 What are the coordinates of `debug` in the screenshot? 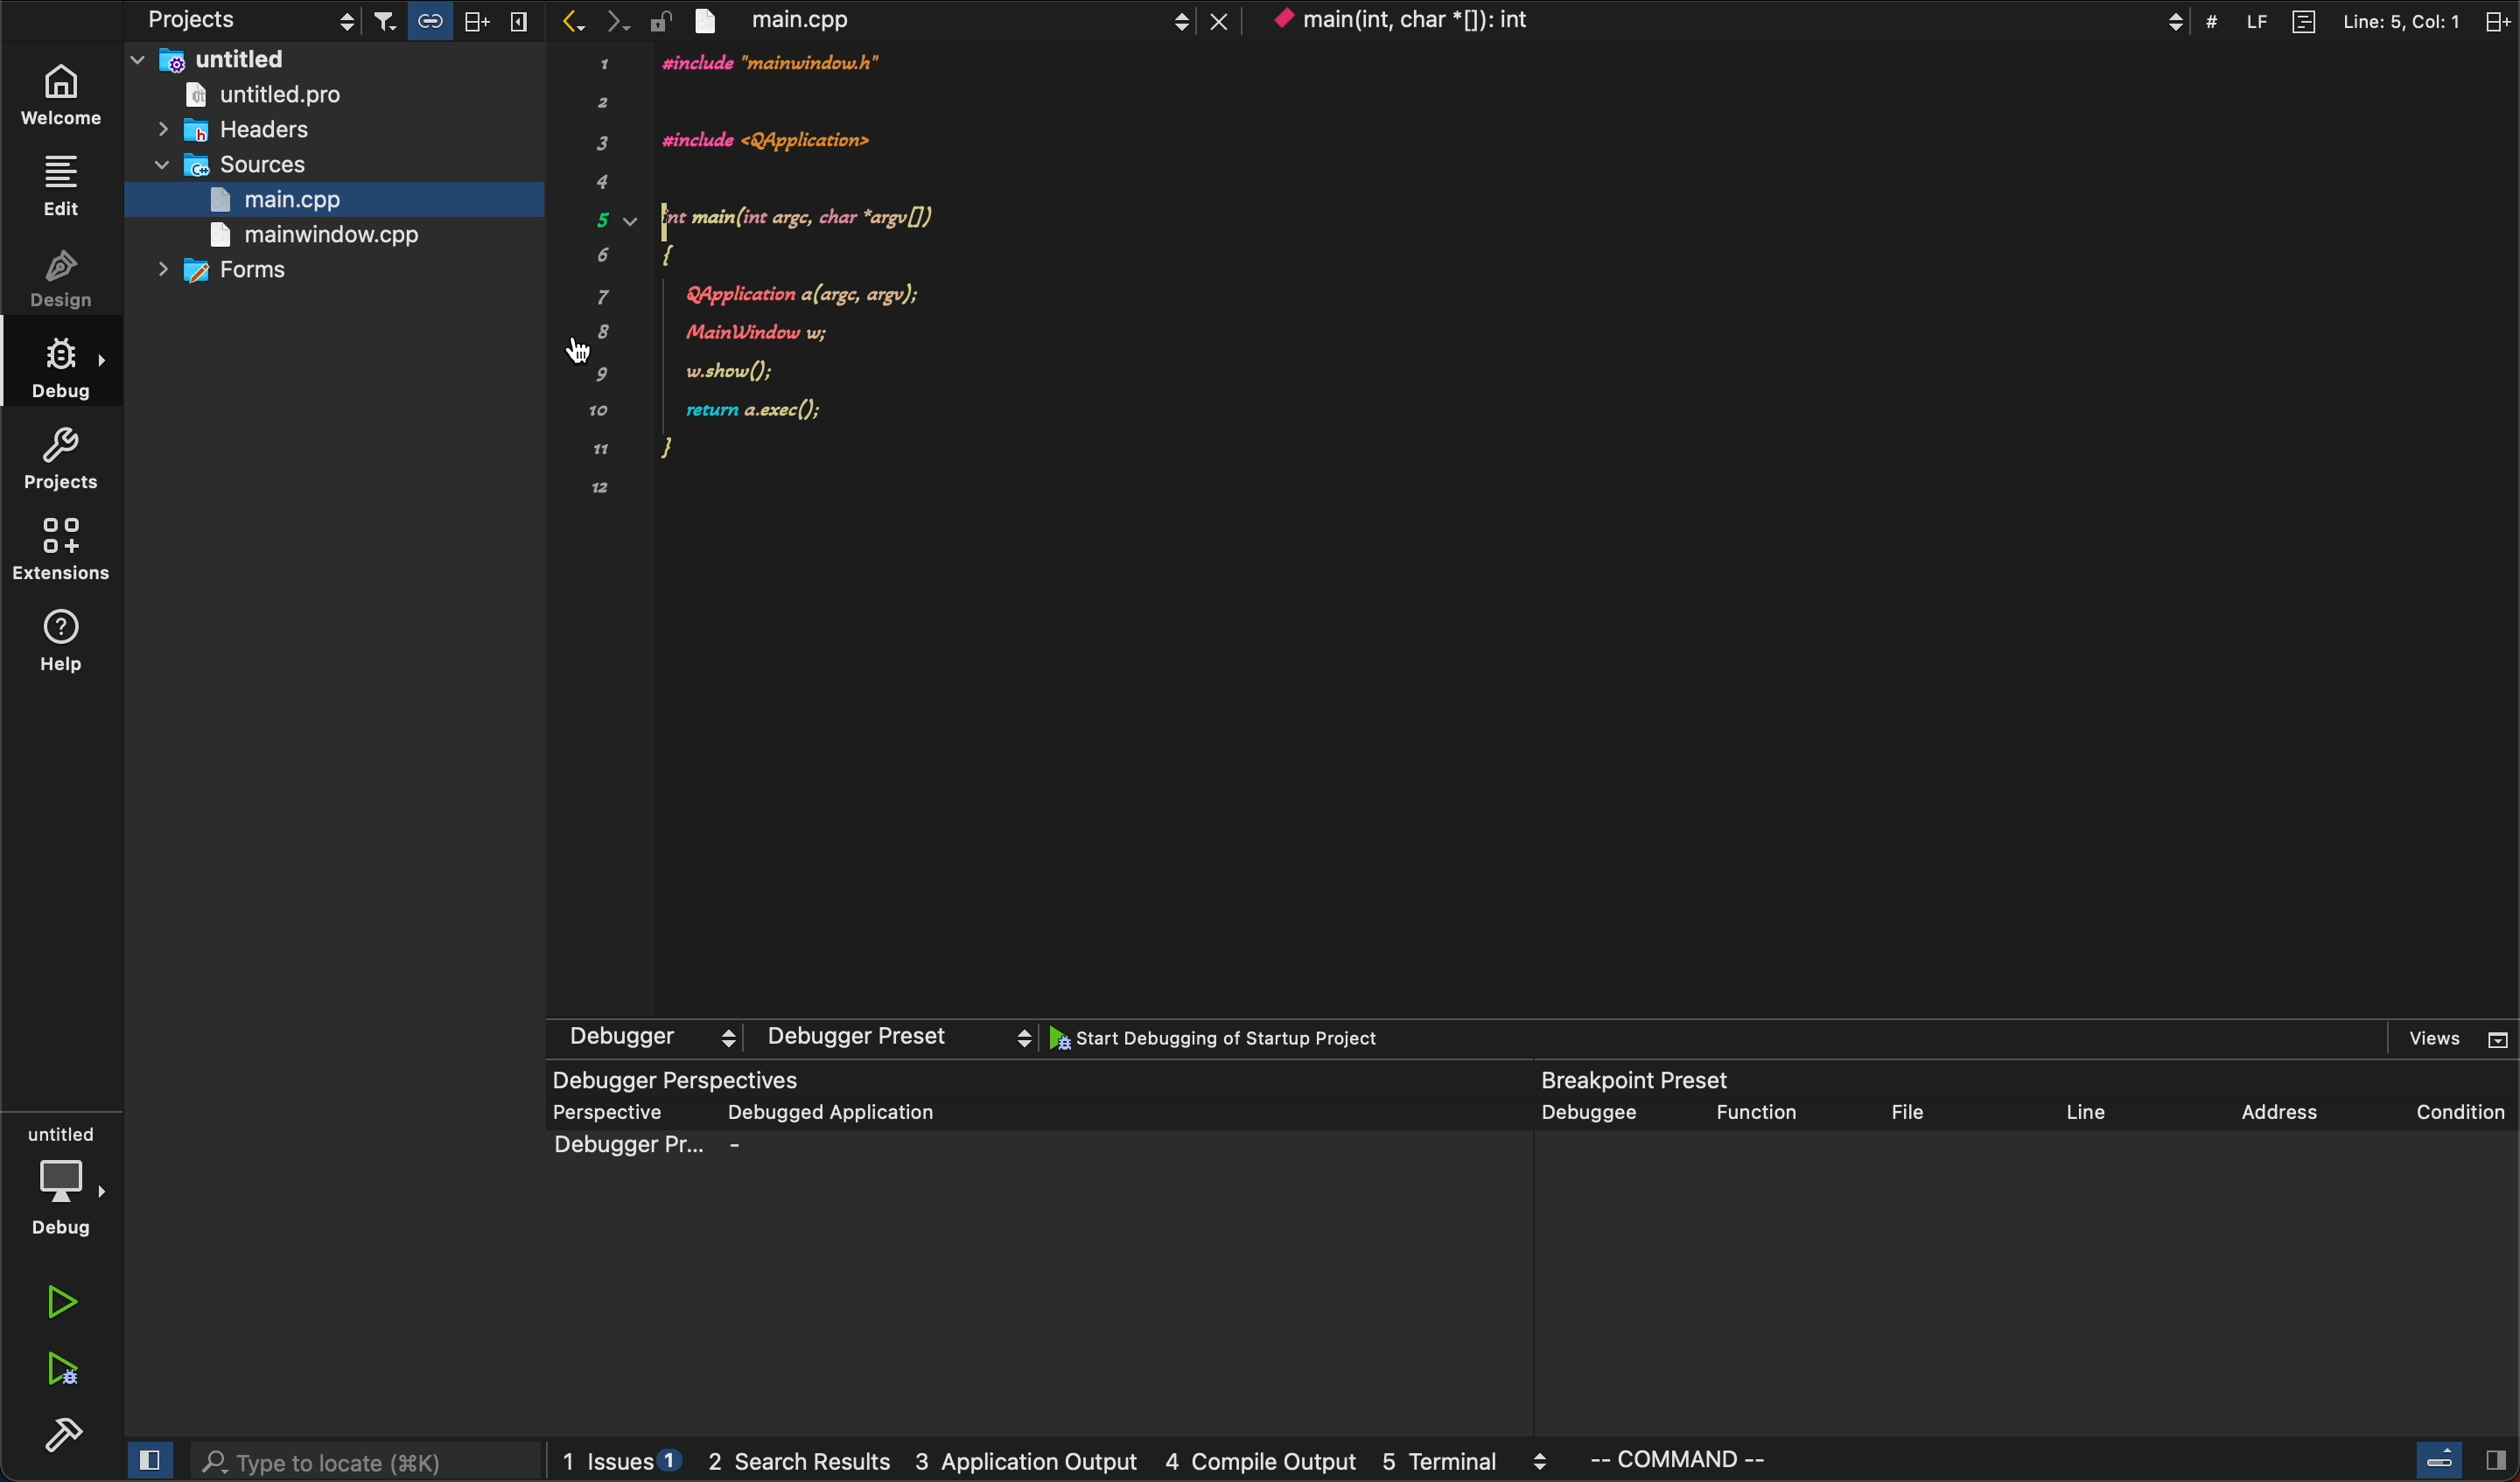 It's located at (64, 1185).